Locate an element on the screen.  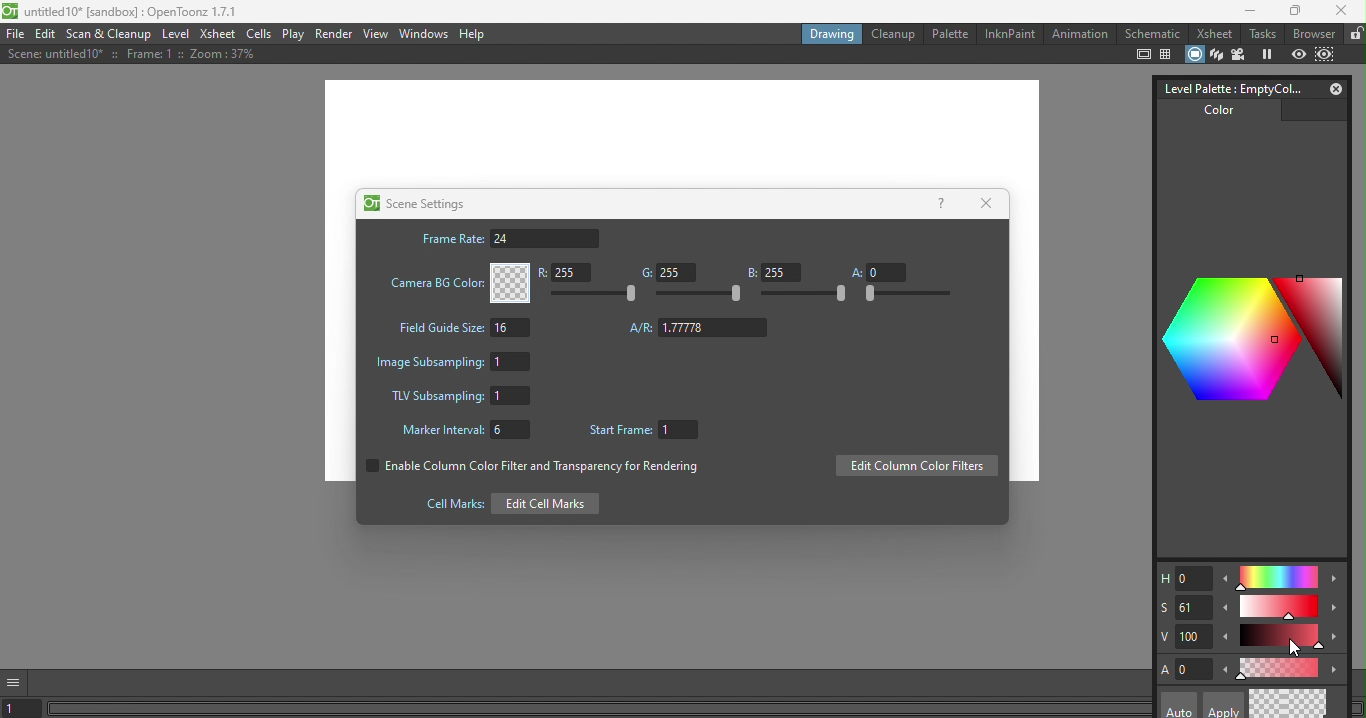
3D view is located at coordinates (1215, 53).